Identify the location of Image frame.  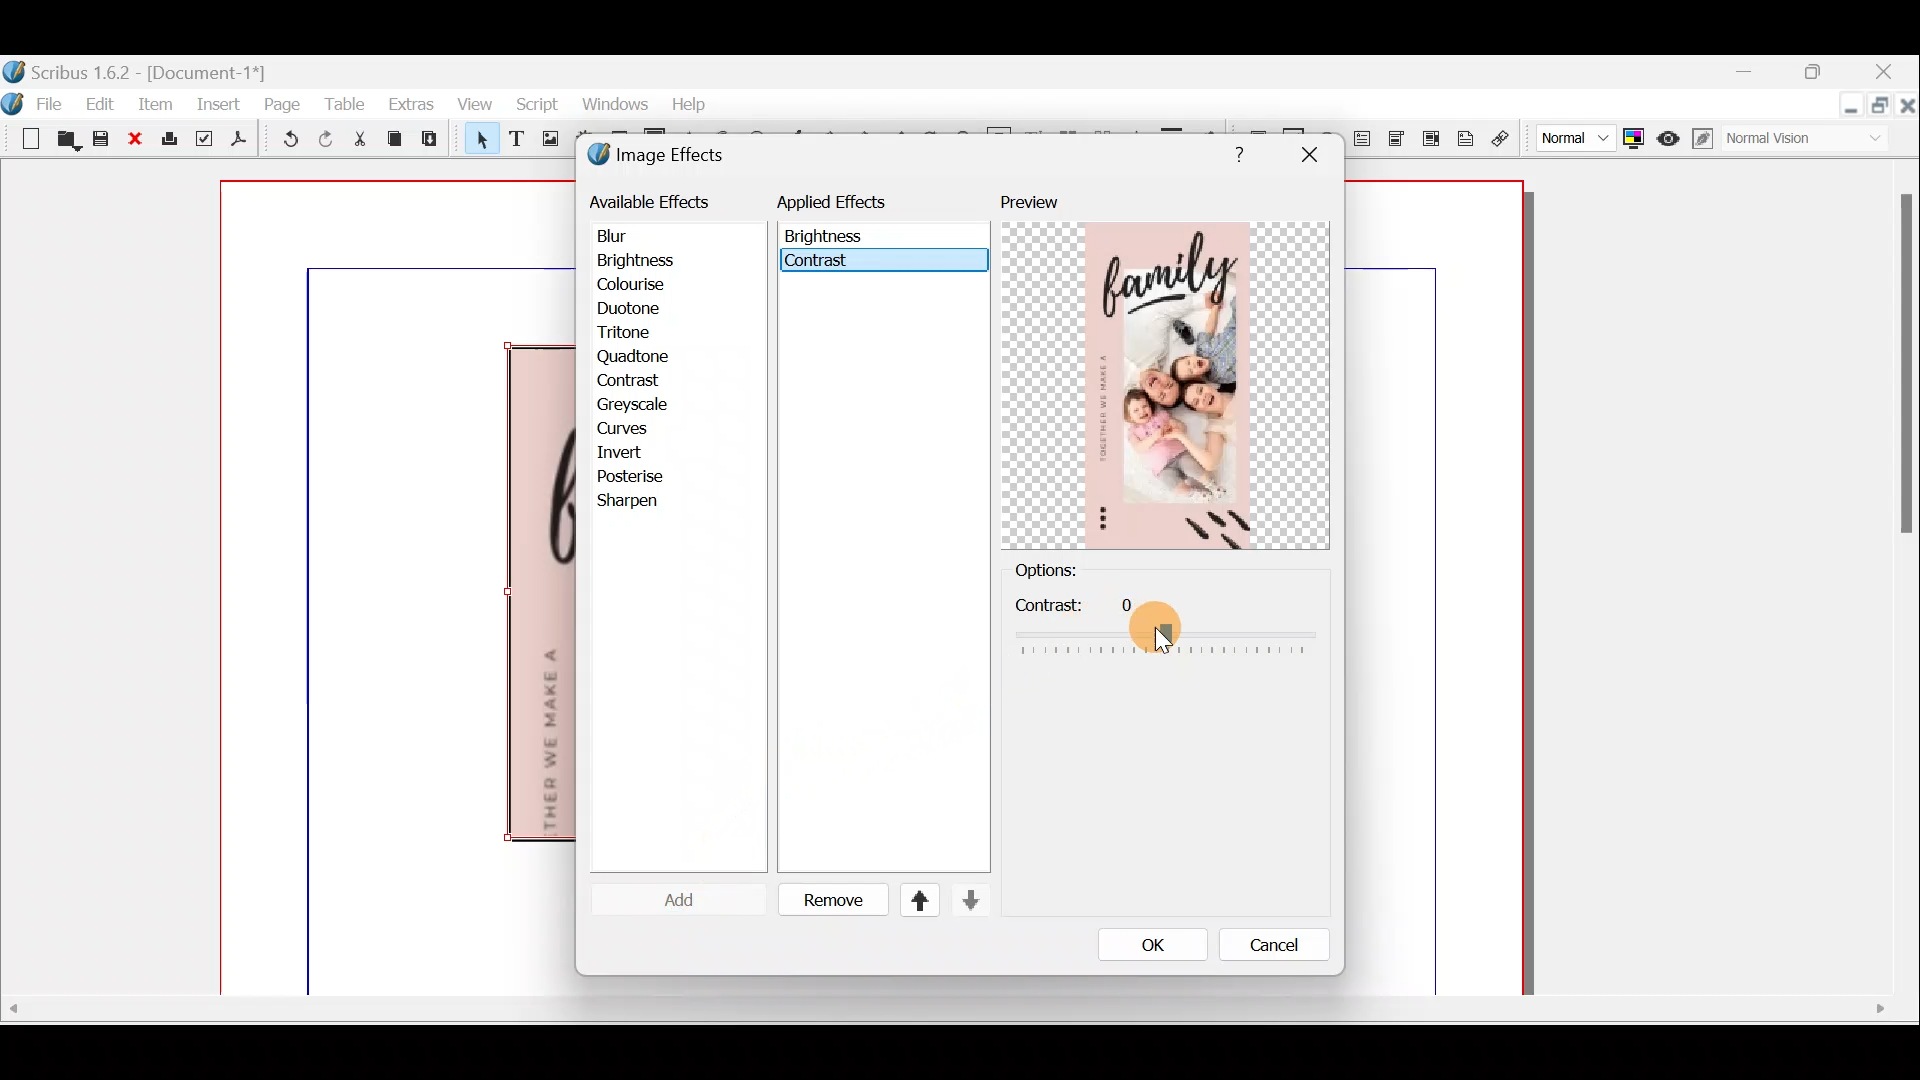
(547, 141).